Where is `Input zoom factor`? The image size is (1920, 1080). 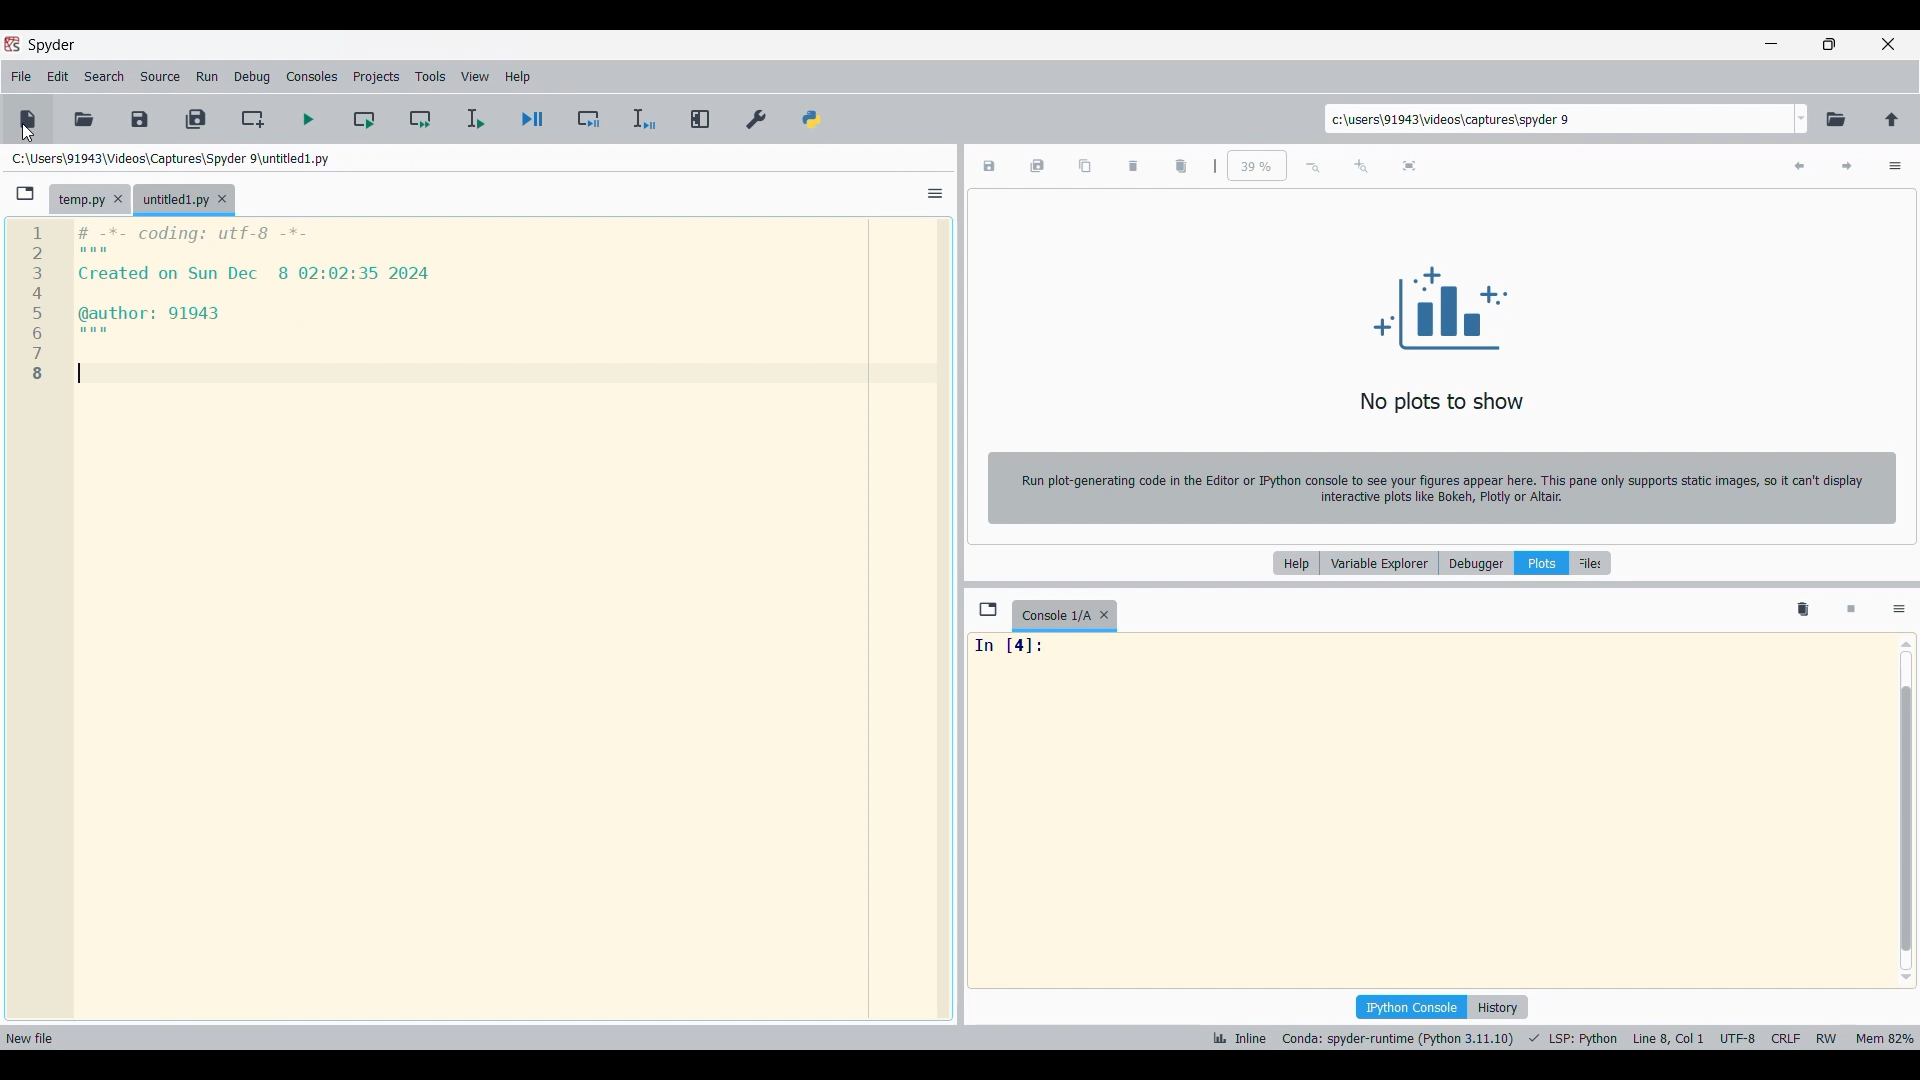
Input zoom factor is located at coordinates (1257, 165).